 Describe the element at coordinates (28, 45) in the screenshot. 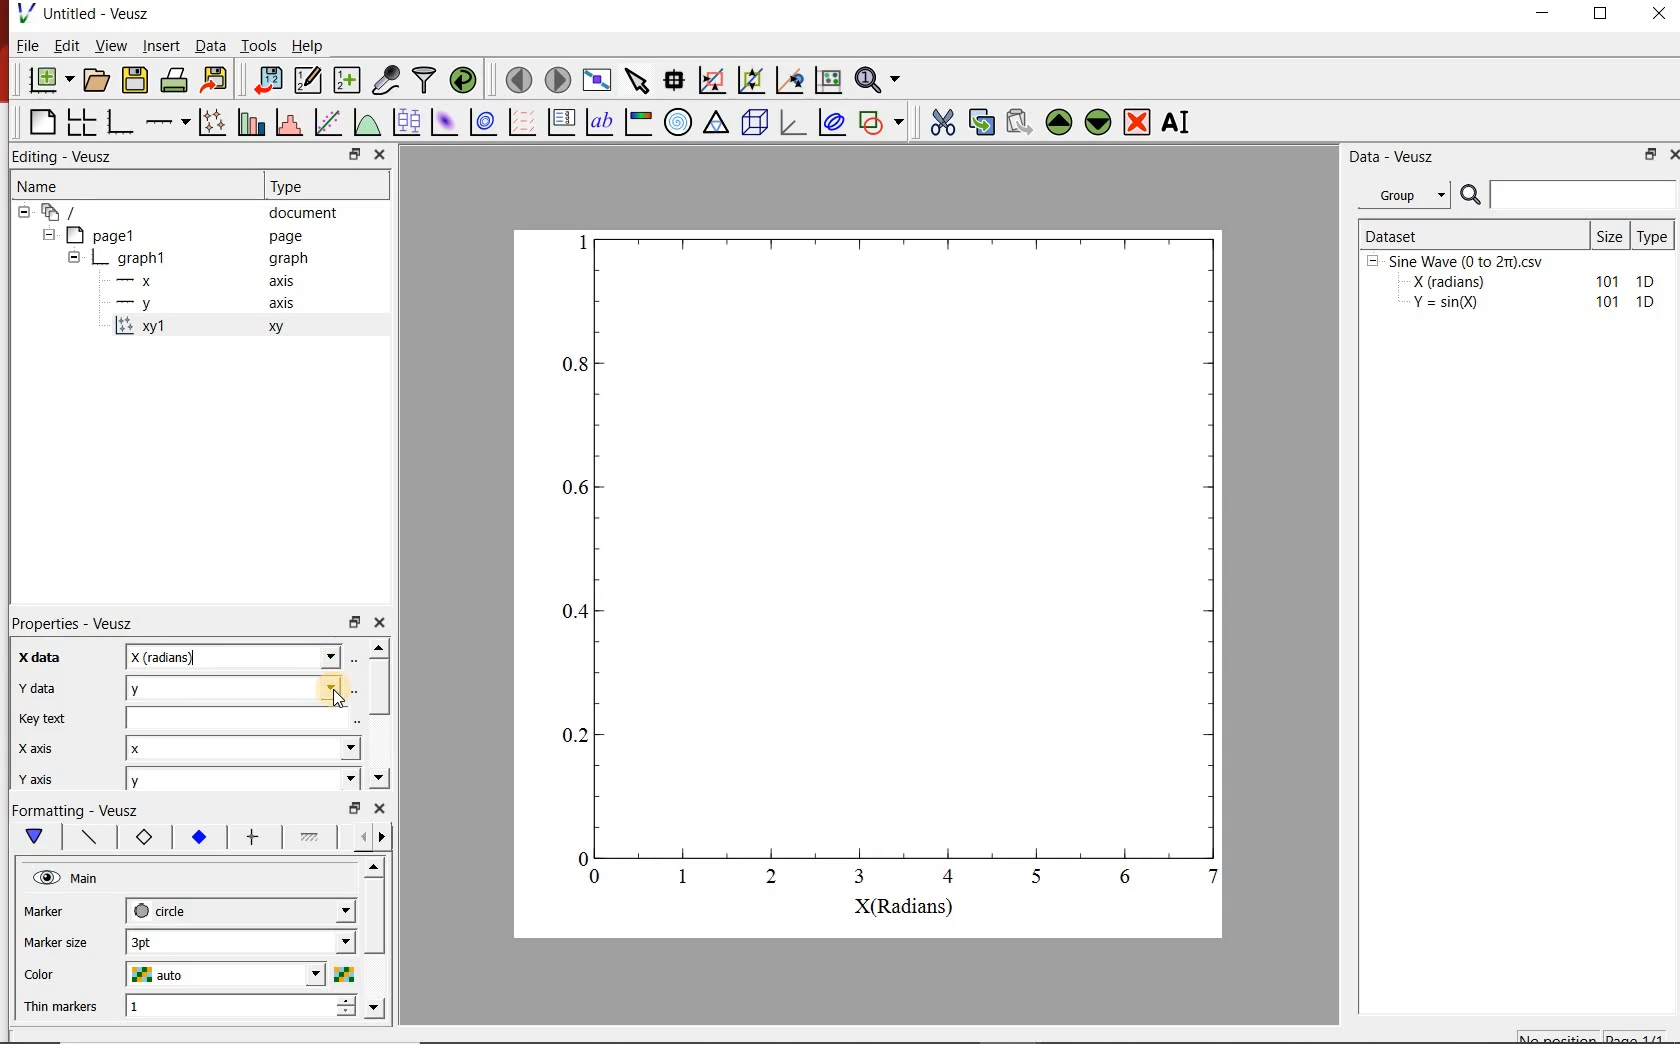

I see `File` at that location.